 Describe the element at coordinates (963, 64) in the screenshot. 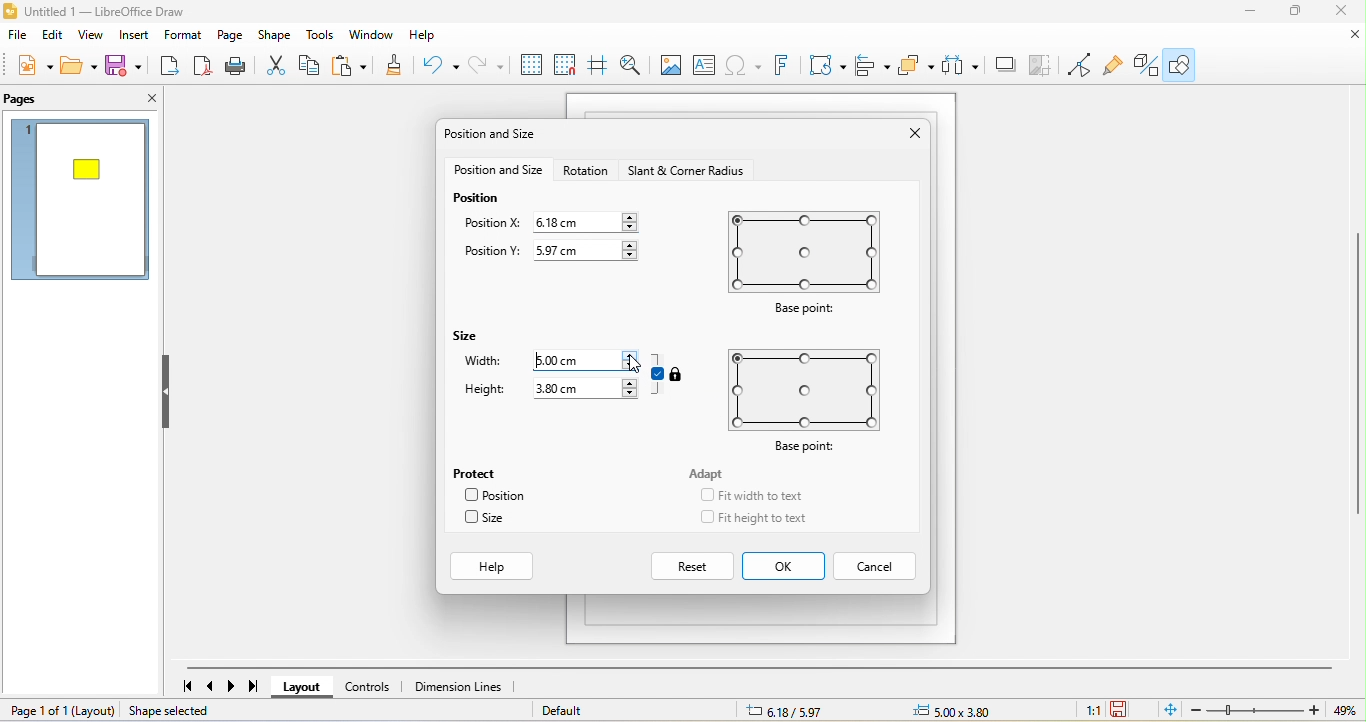

I see `select at least three object to distribute` at that location.